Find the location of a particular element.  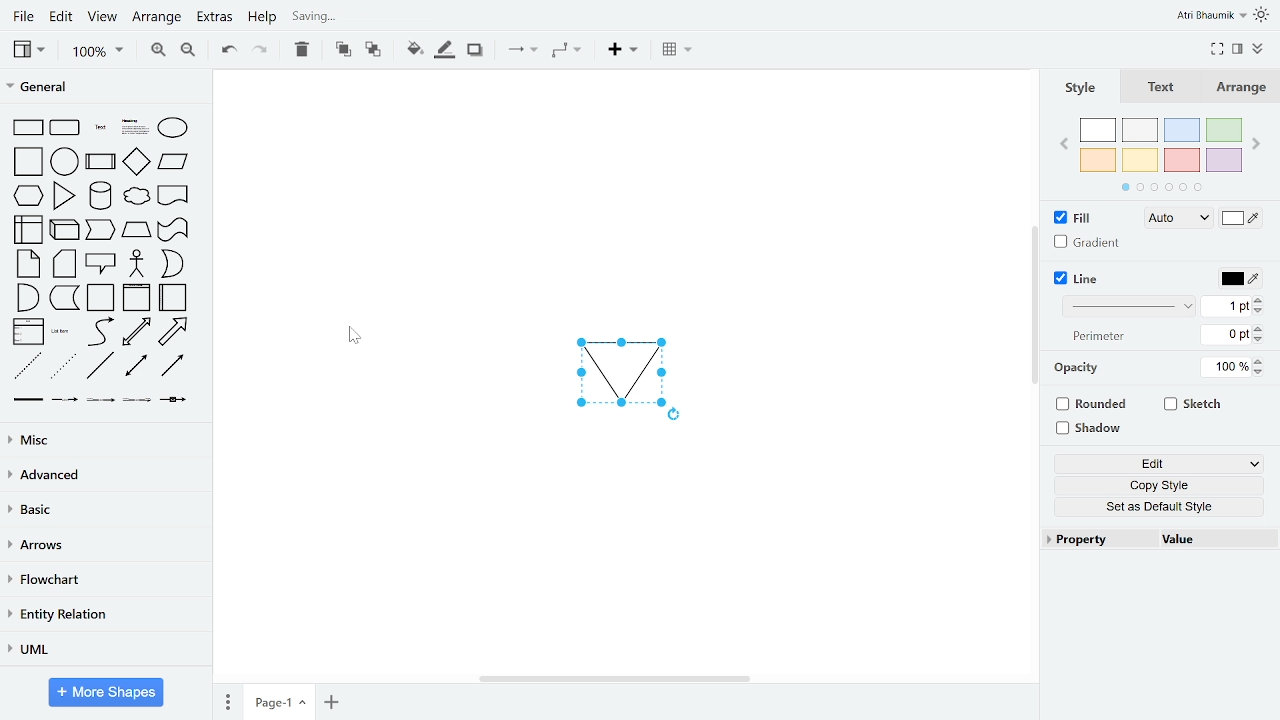

line is located at coordinates (100, 368).